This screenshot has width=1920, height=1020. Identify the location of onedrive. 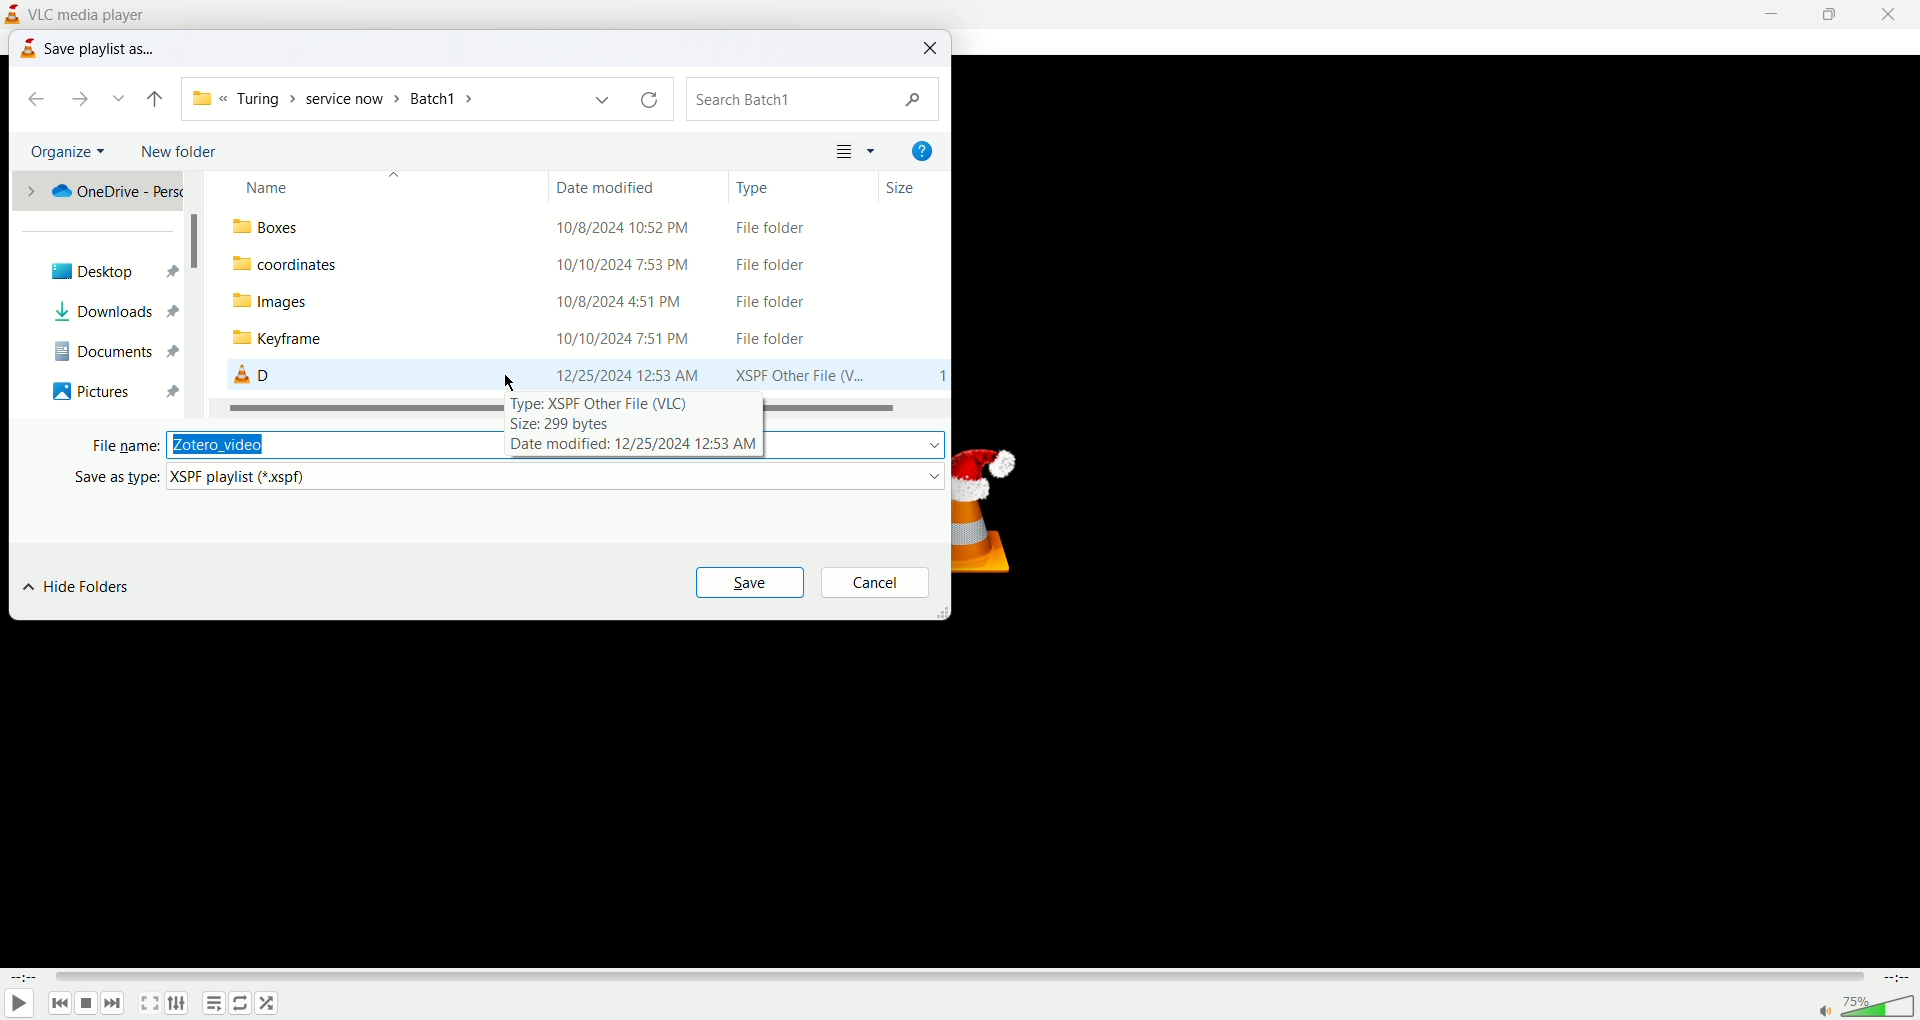
(101, 189).